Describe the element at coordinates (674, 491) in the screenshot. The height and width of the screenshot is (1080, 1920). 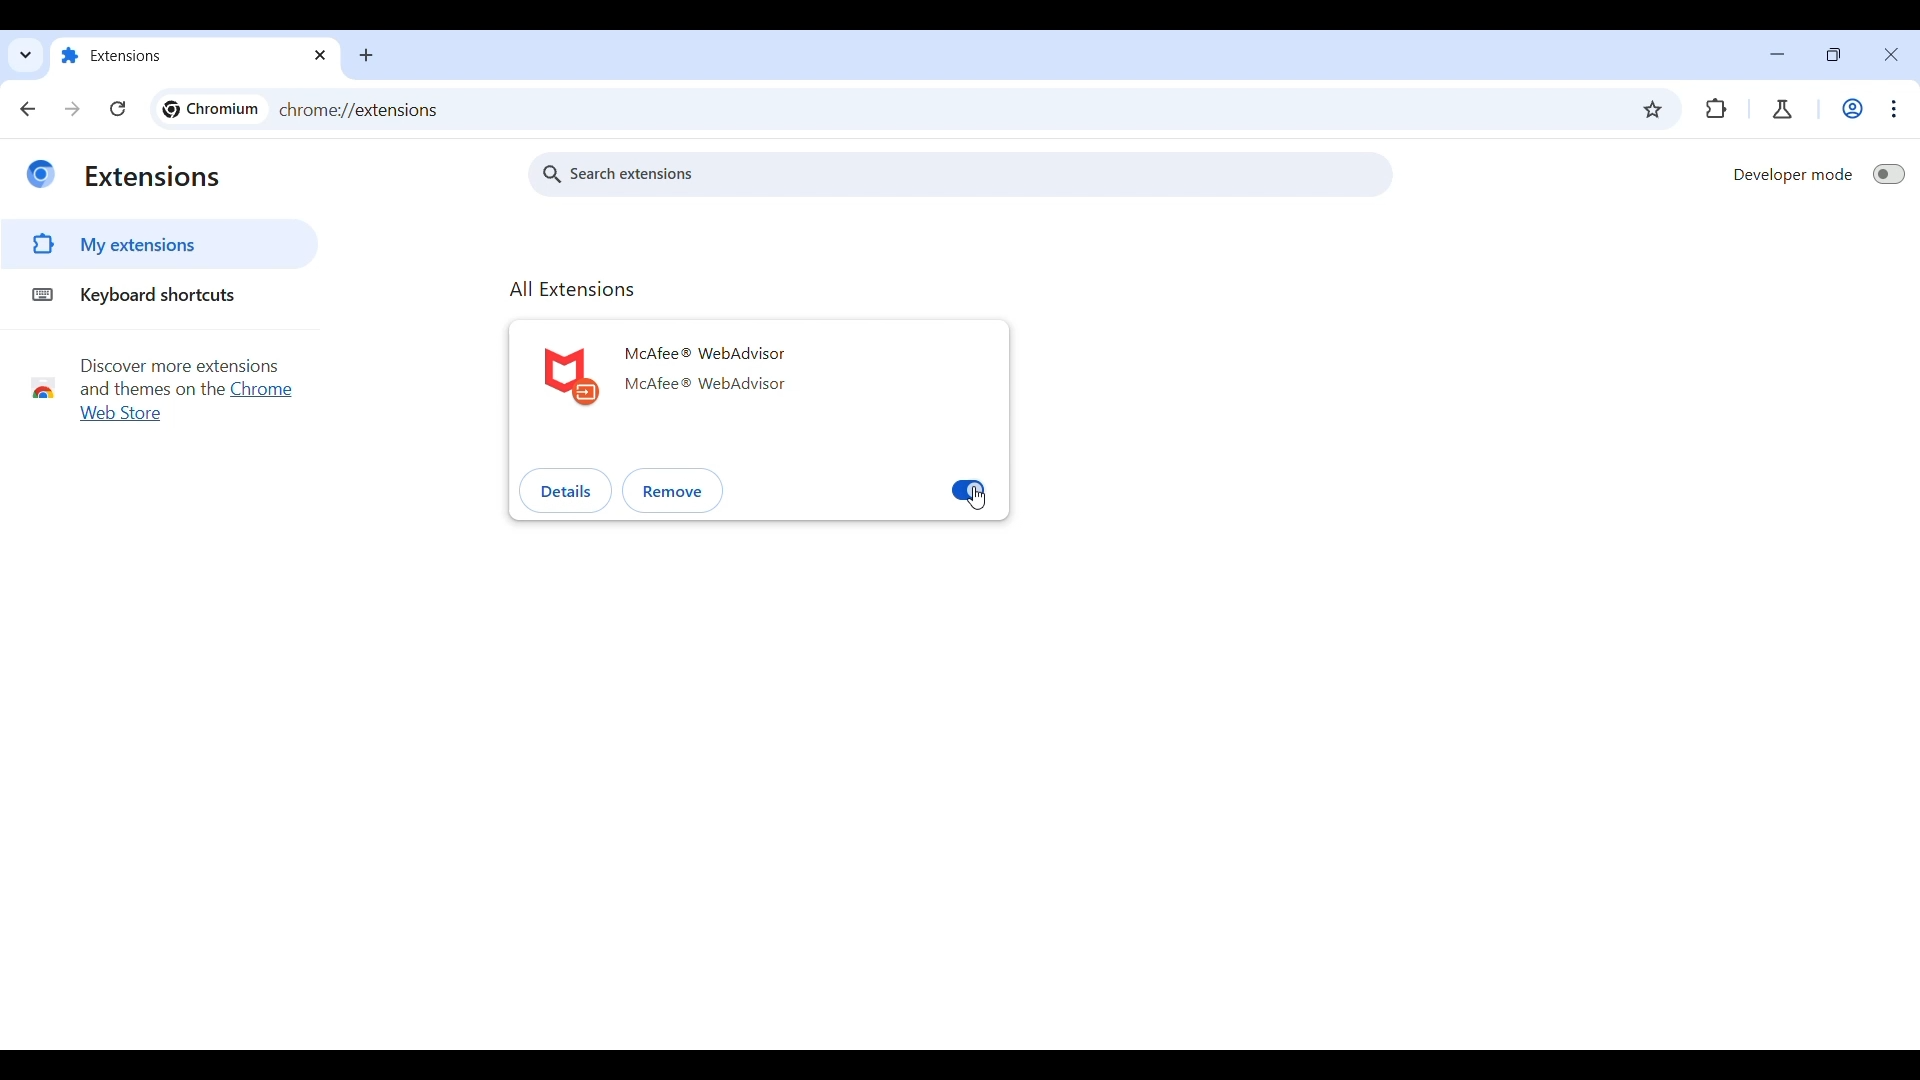
I see `Remove extension` at that location.